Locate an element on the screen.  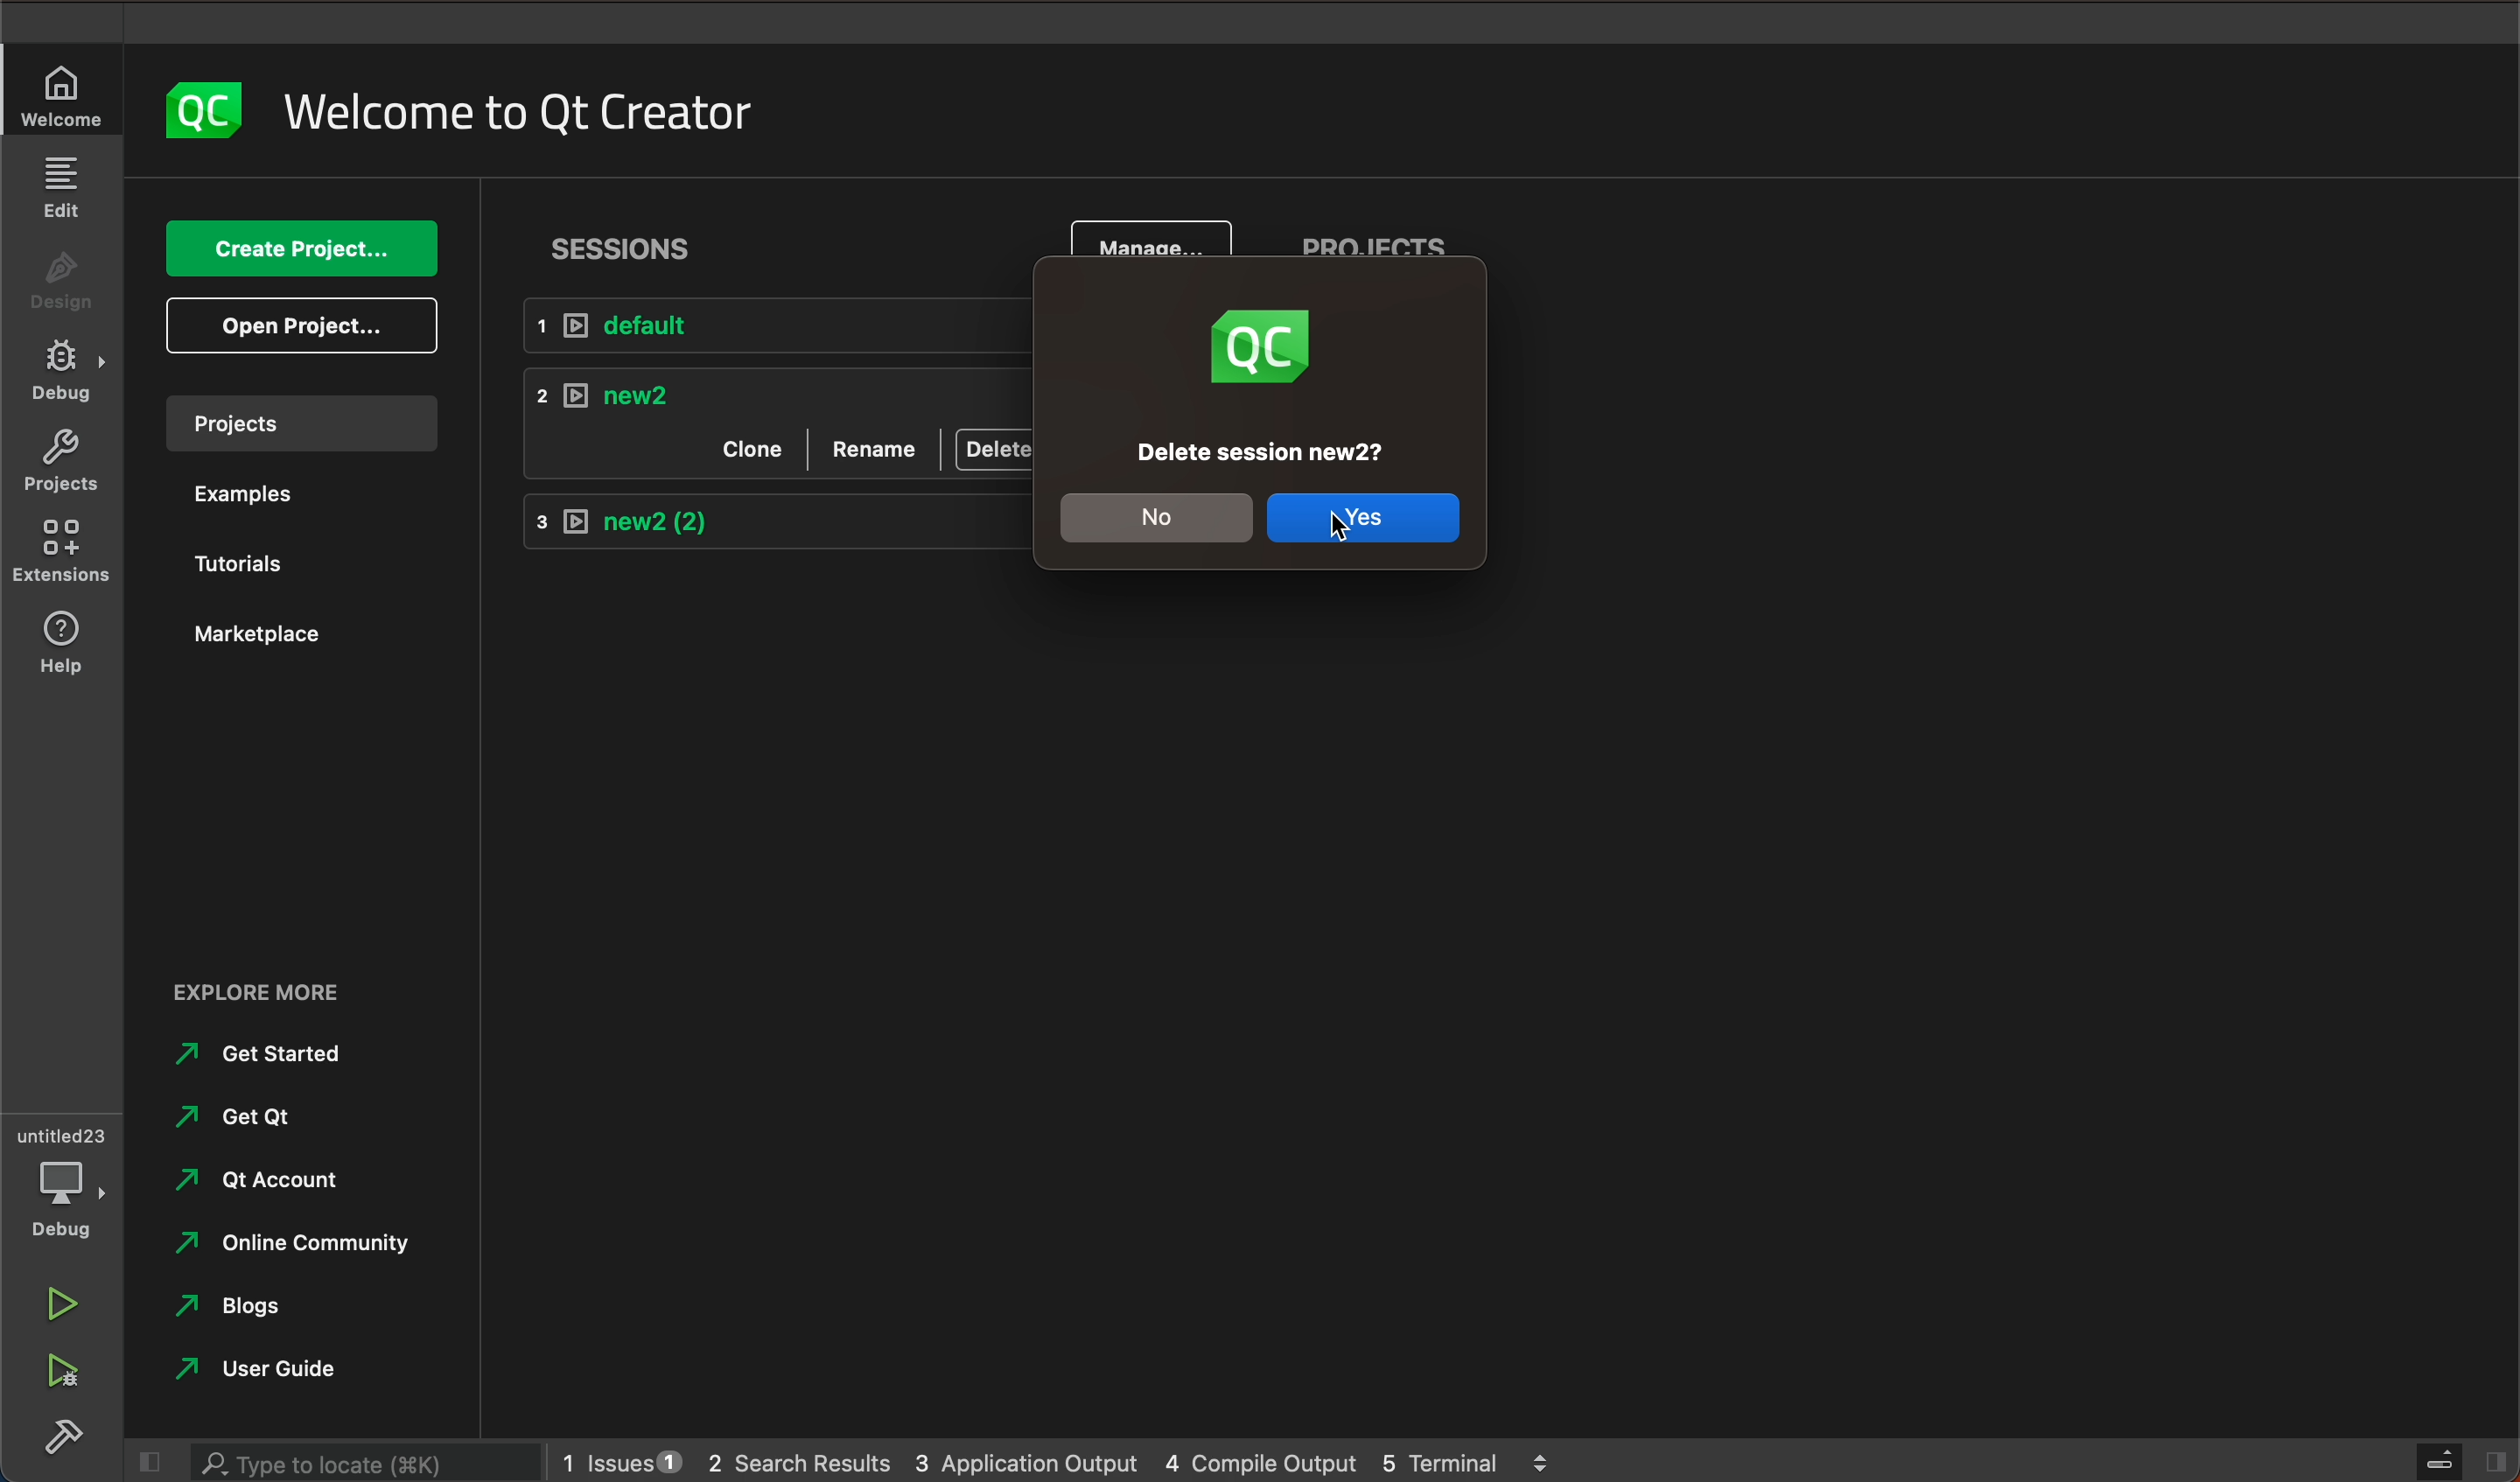
rename is located at coordinates (875, 444).